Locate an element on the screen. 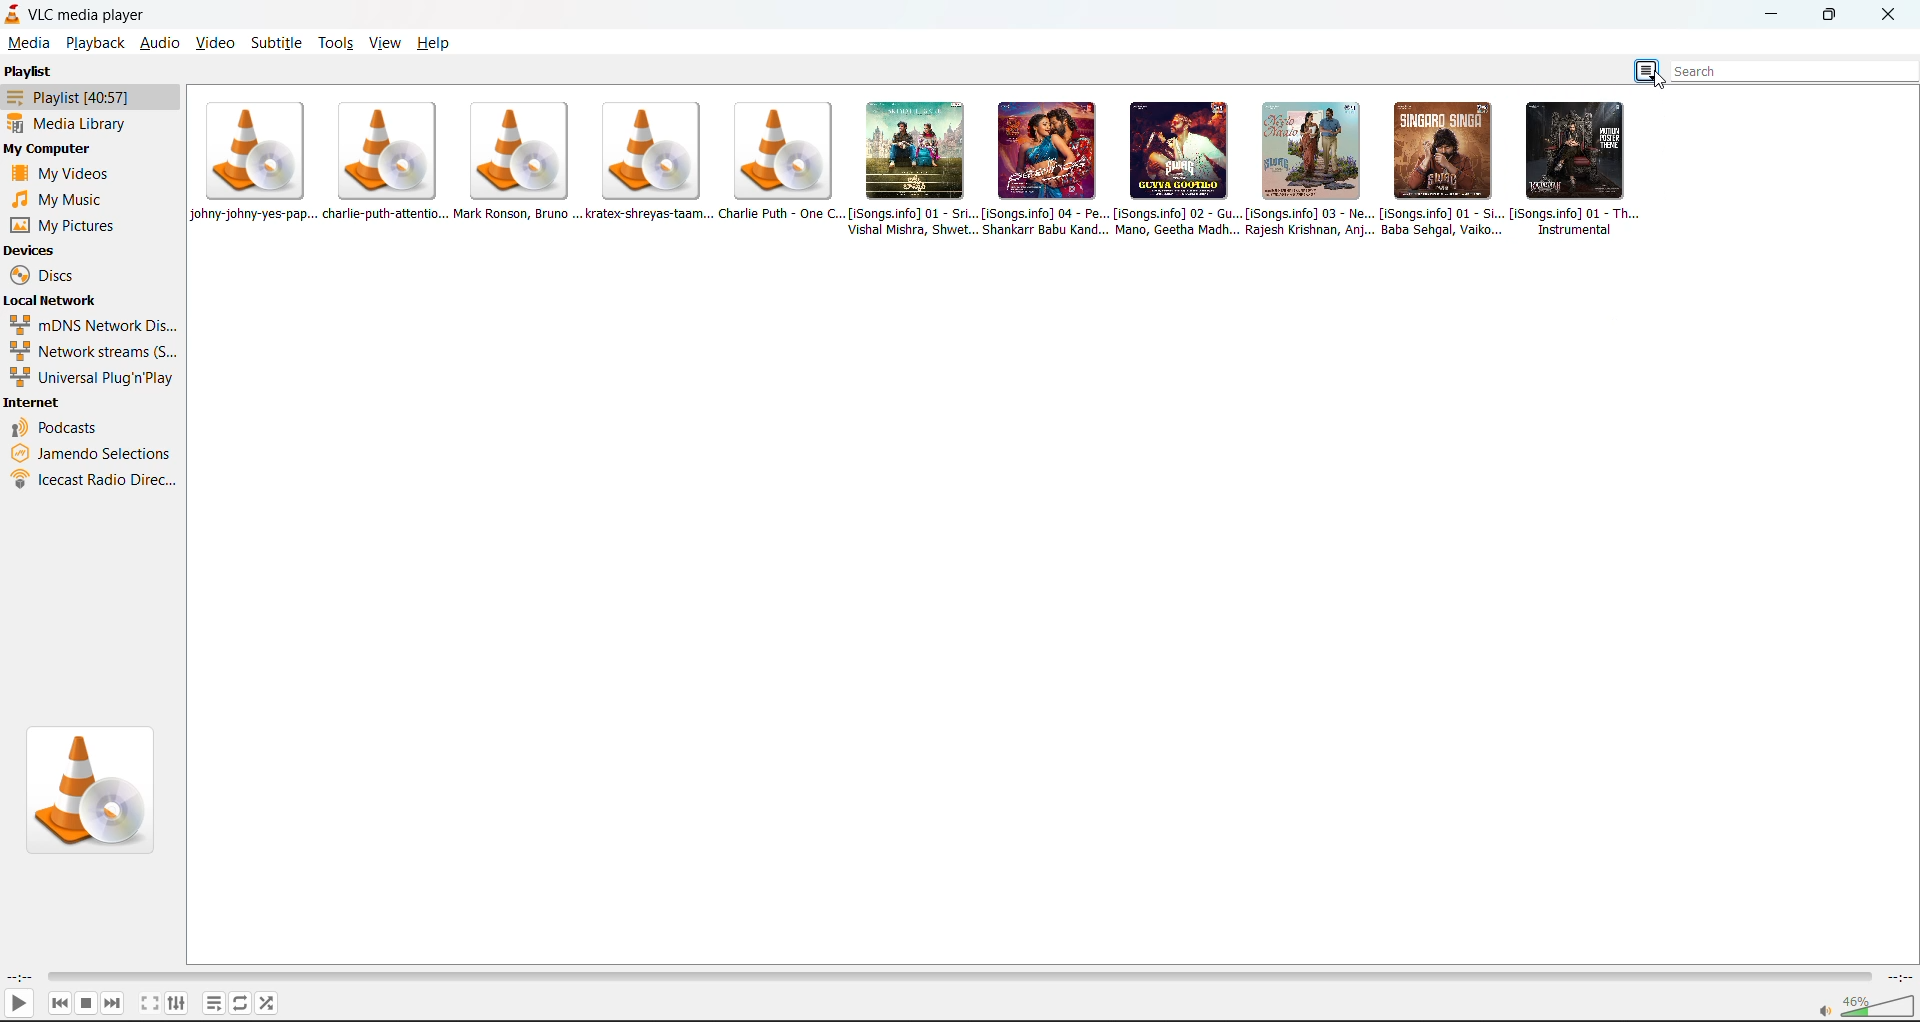 The image size is (1920, 1022). videos is located at coordinates (62, 174).